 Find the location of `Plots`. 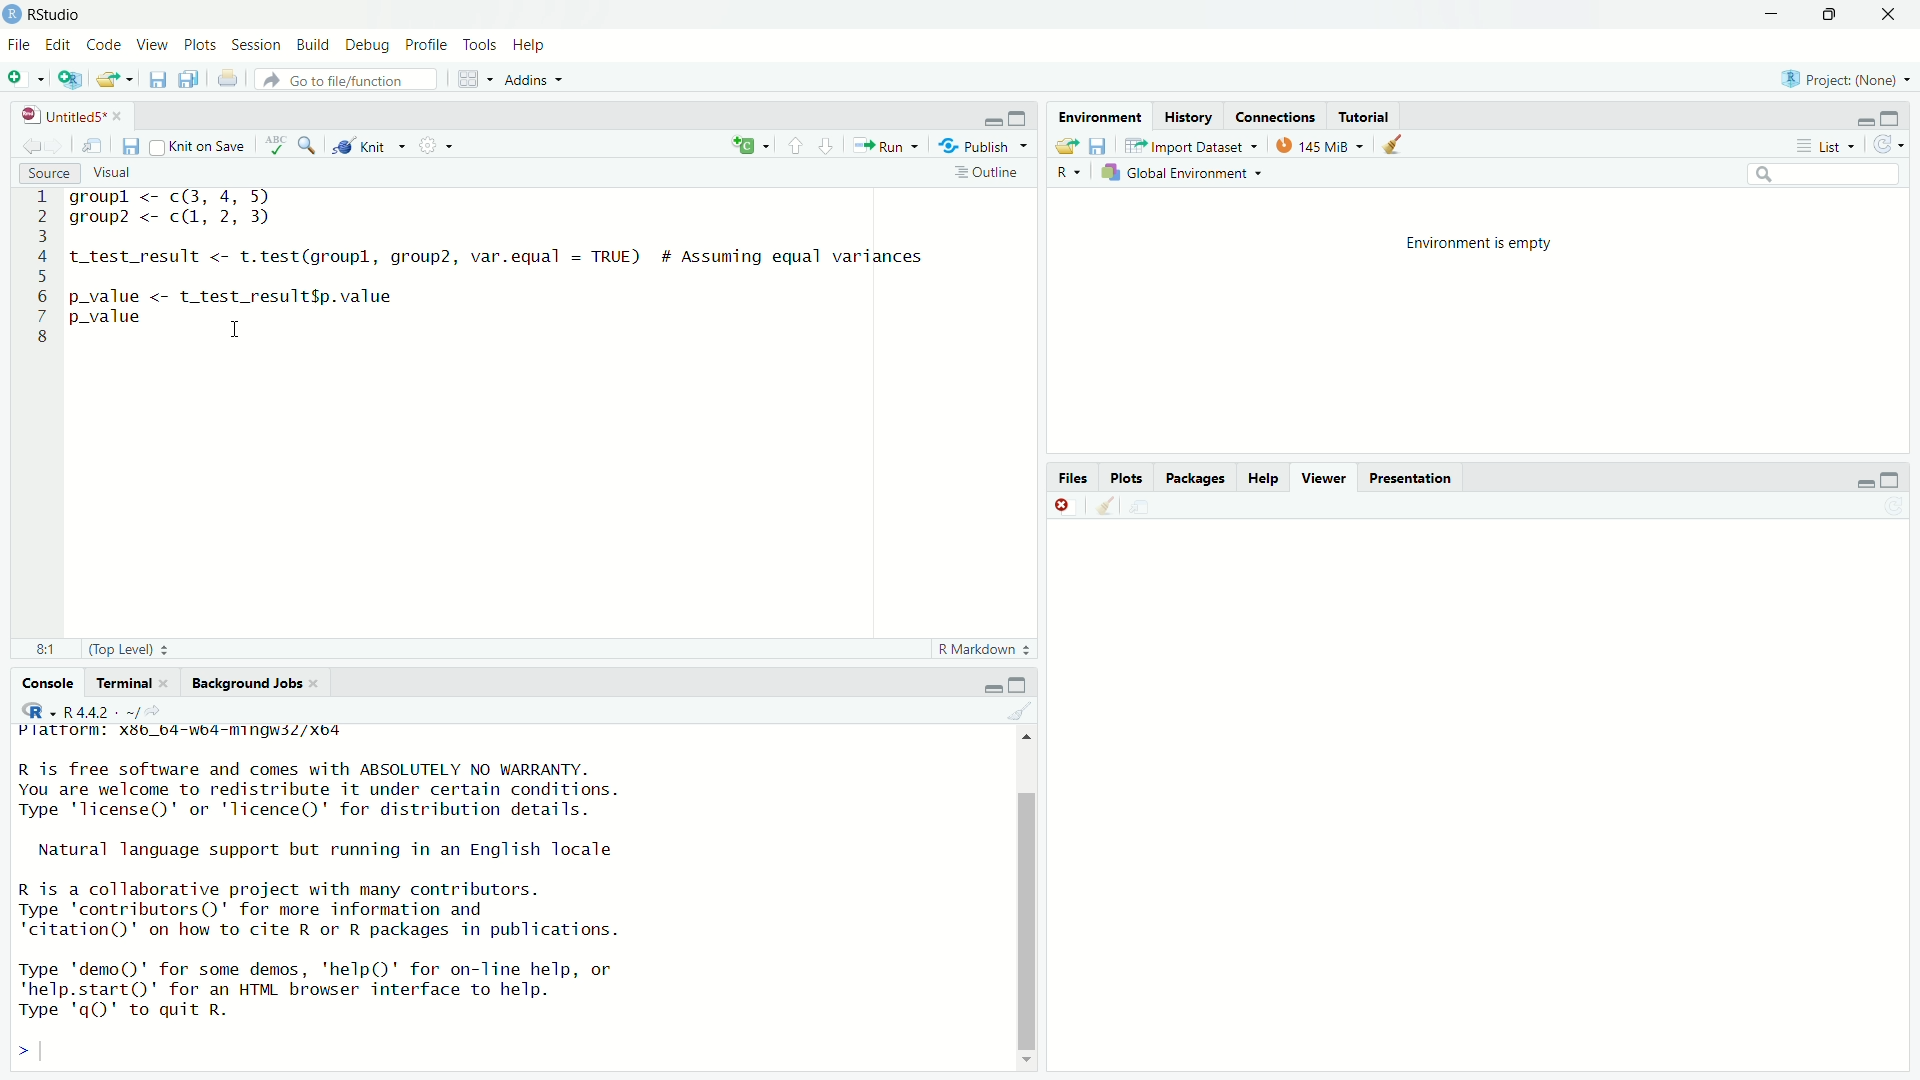

Plots is located at coordinates (1127, 478).